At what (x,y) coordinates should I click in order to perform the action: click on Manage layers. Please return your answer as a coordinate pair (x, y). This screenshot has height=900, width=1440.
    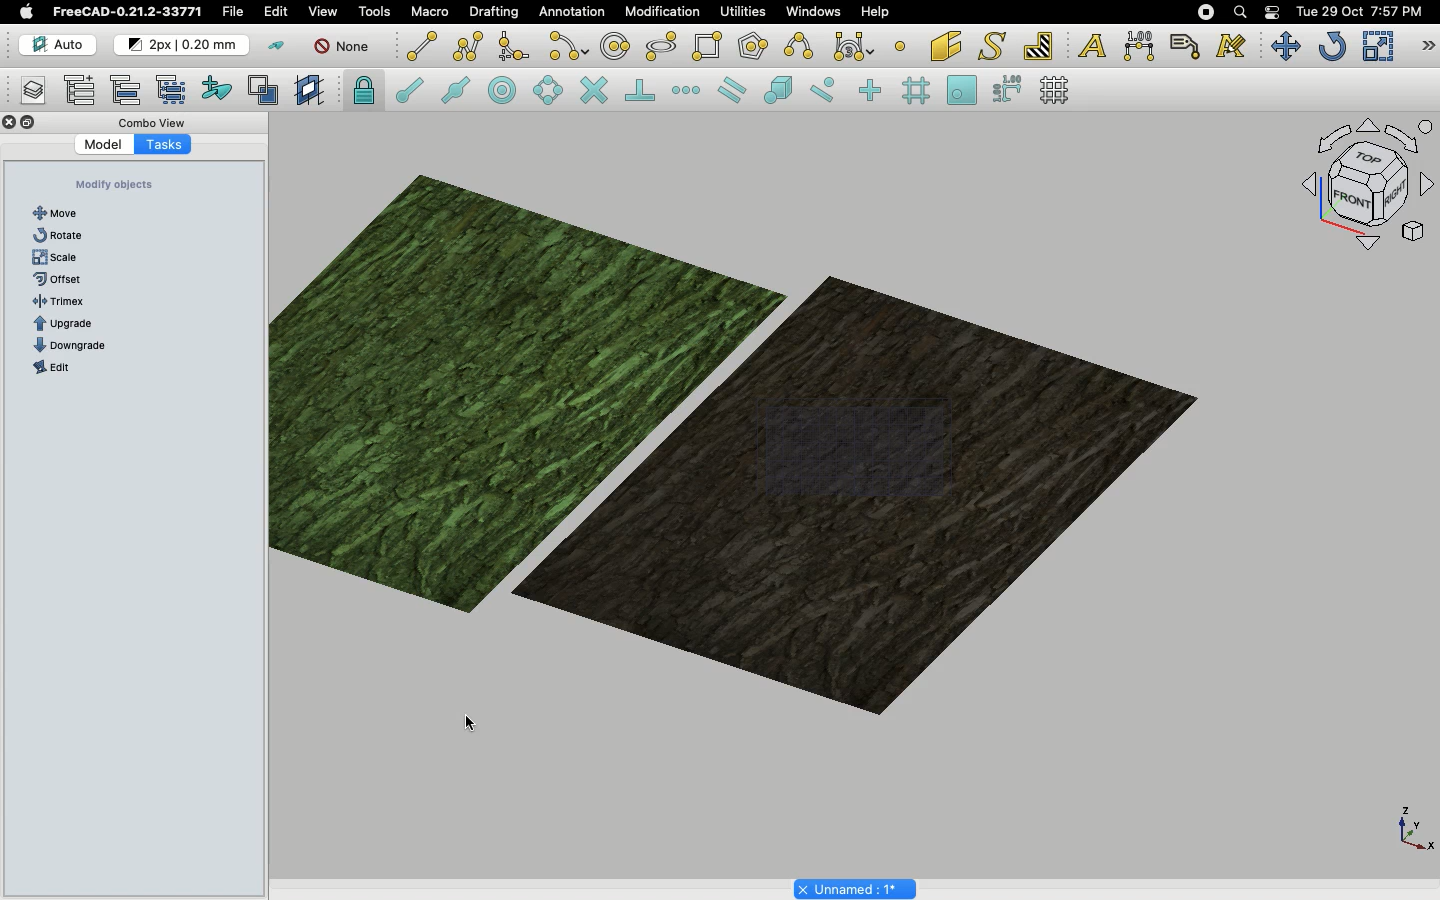
    Looking at the image, I should click on (26, 92).